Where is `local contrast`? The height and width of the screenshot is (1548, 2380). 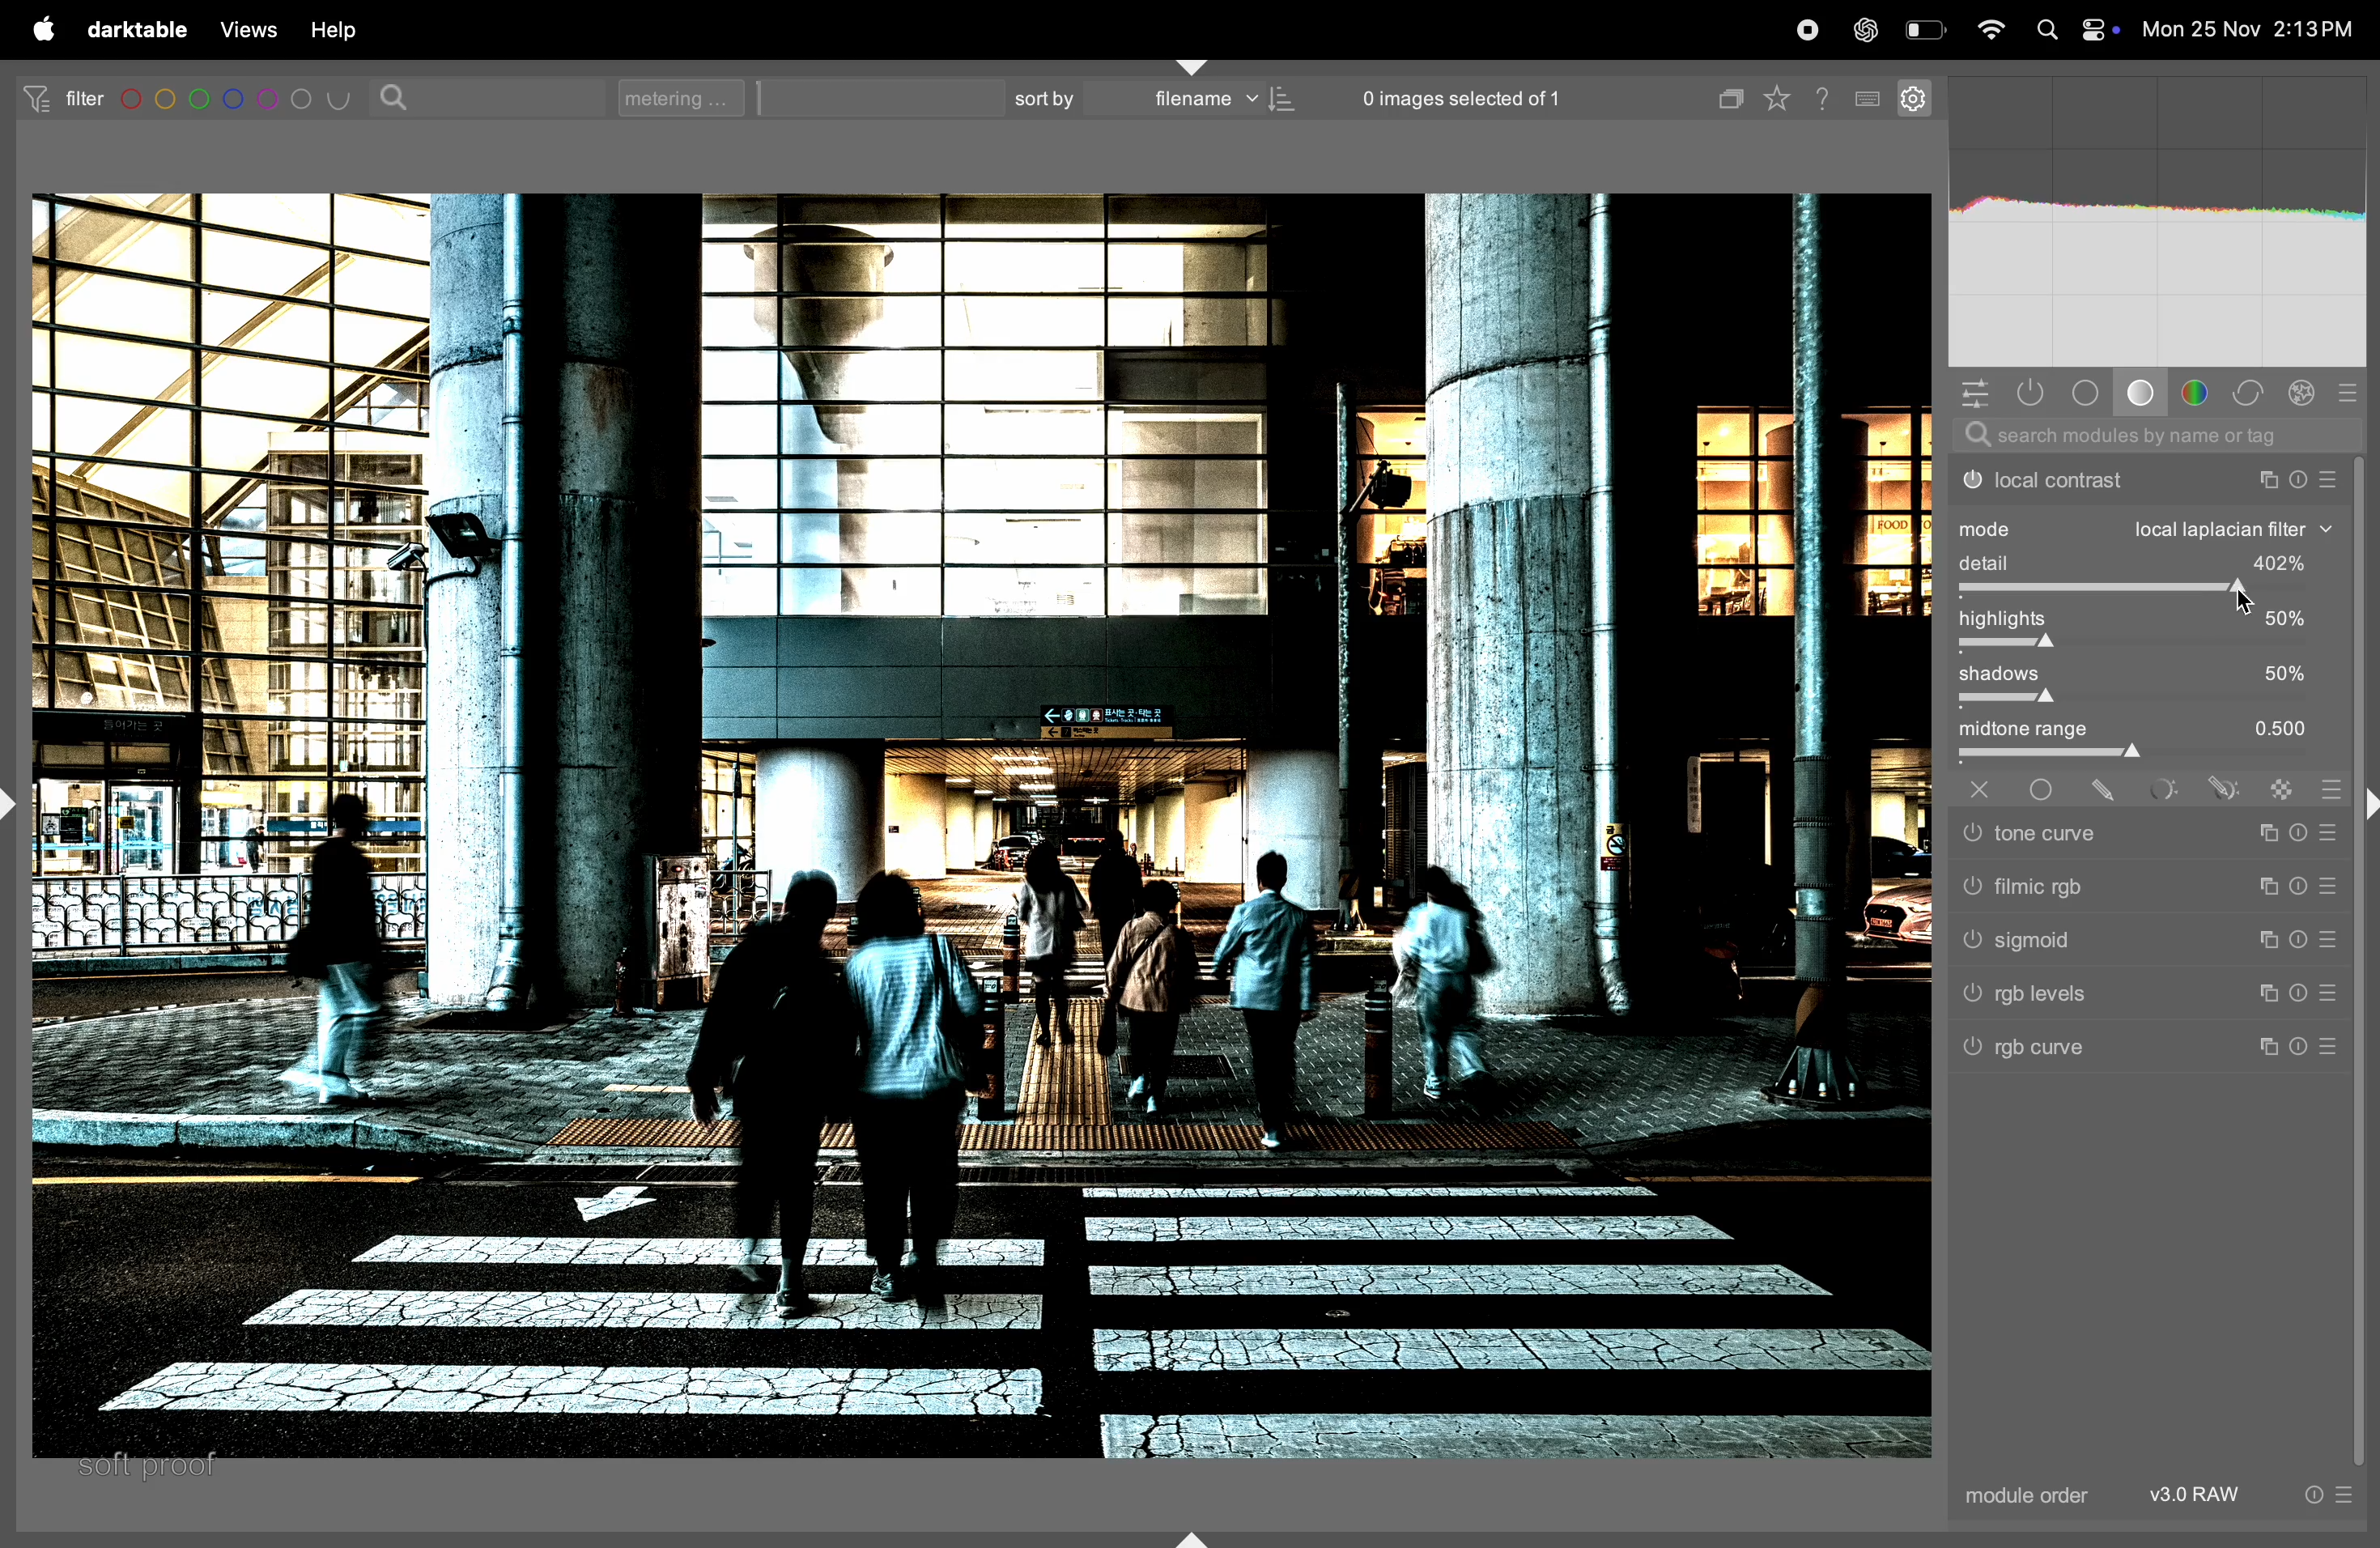
local contrast is located at coordinates (2143, 479).